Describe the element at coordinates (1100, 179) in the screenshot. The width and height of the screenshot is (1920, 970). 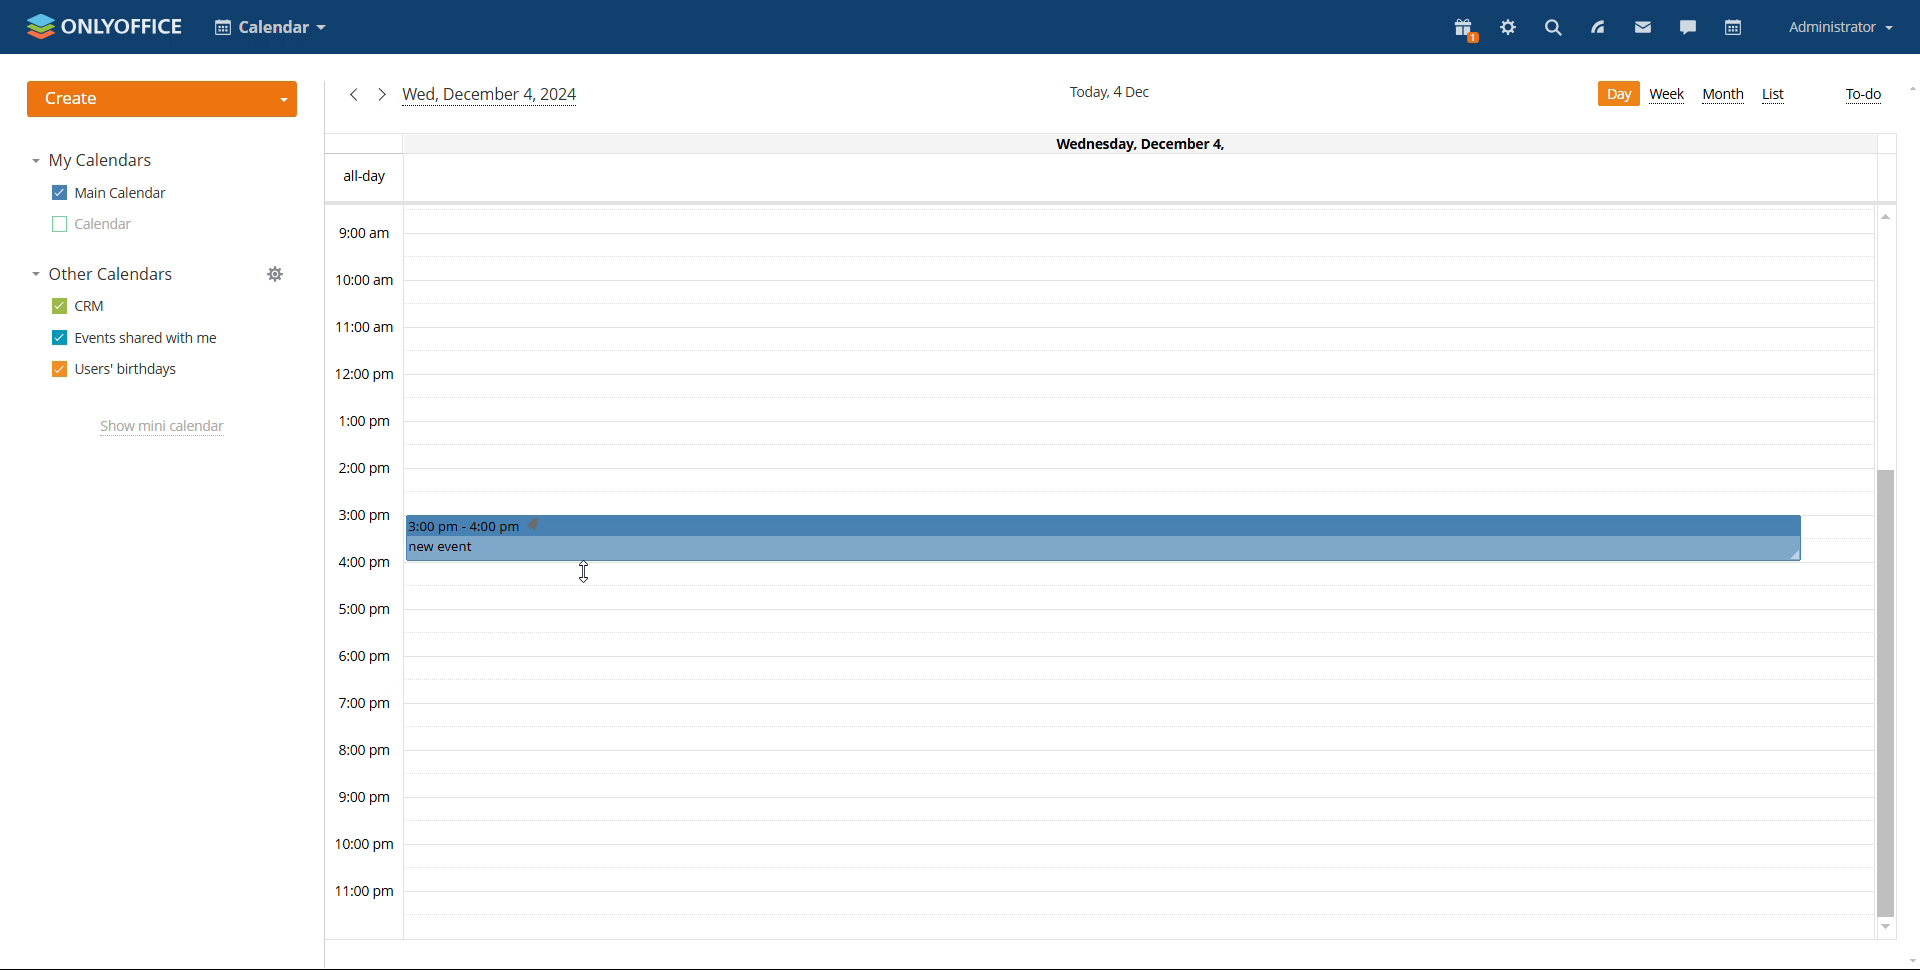
I see `all-day events` at that location.